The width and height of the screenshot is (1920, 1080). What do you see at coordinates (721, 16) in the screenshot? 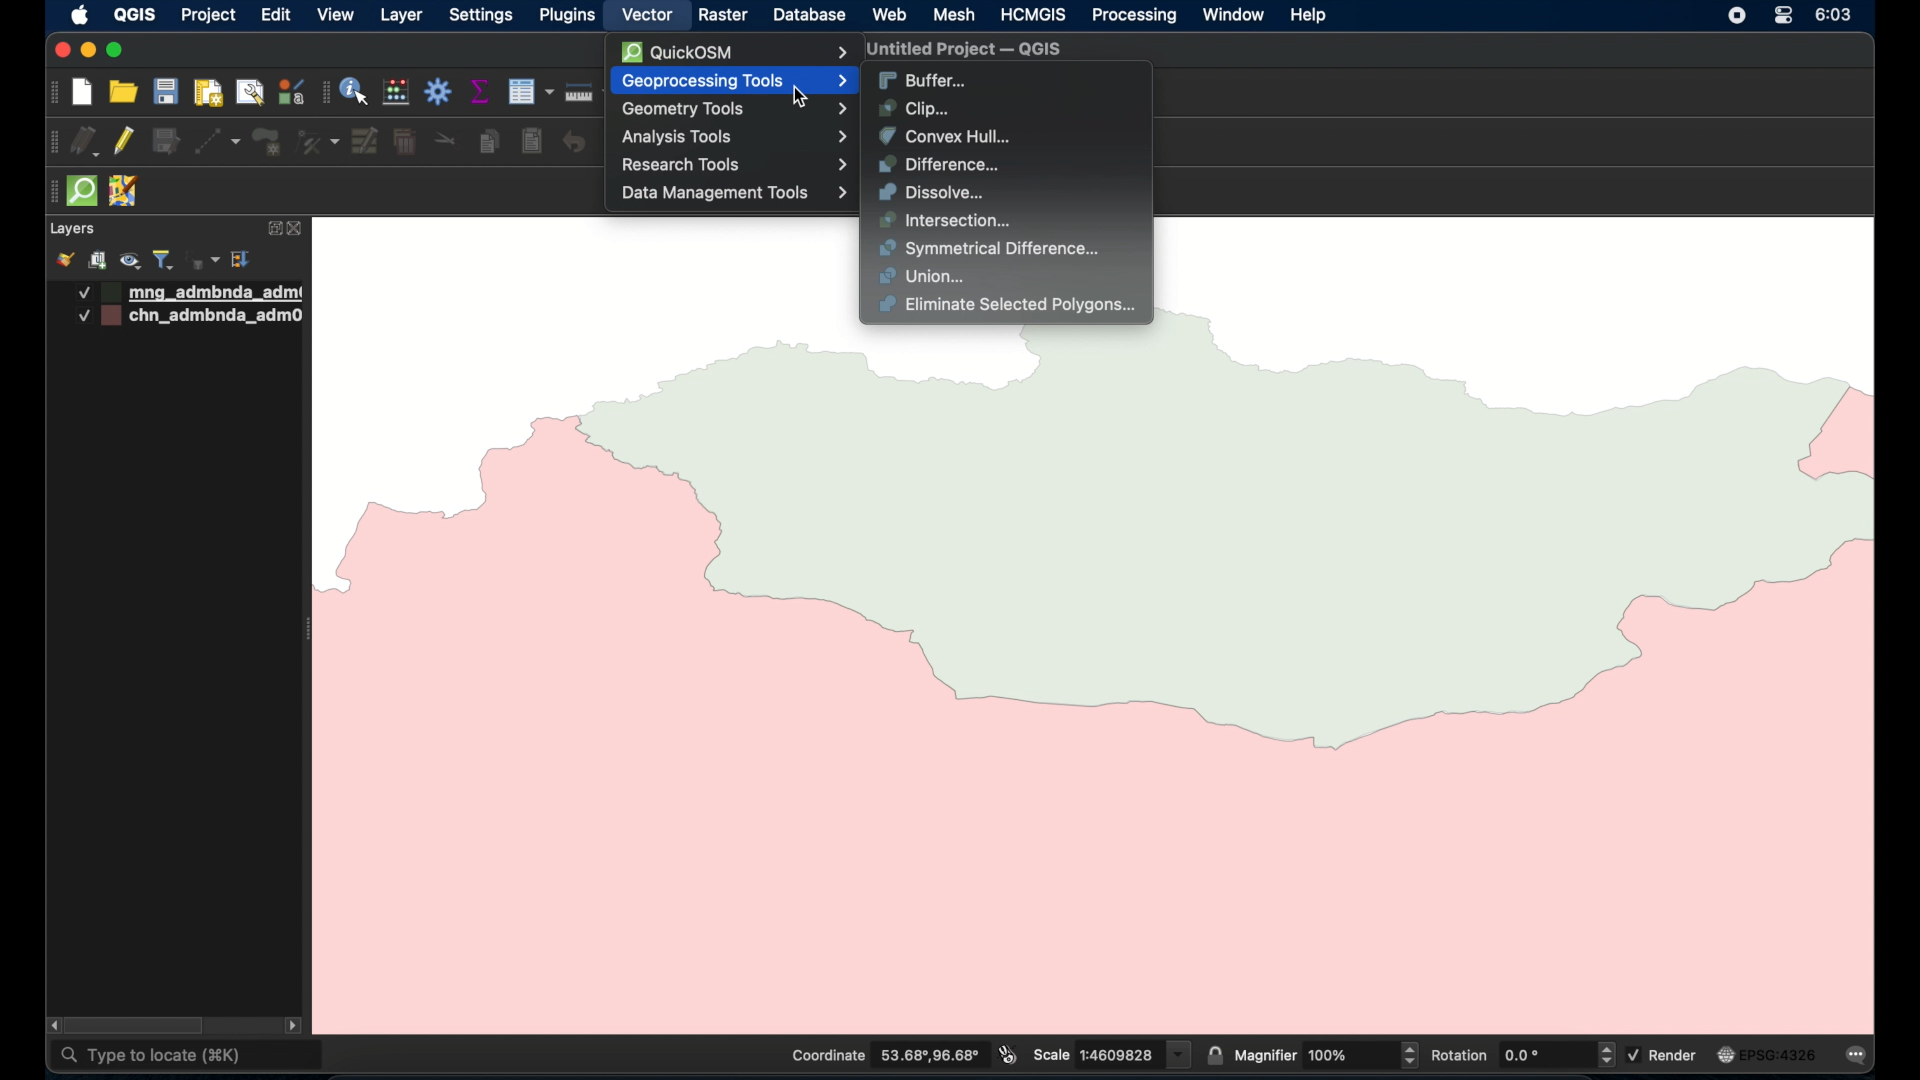
I see `raster` at bounding box center [721, 16].